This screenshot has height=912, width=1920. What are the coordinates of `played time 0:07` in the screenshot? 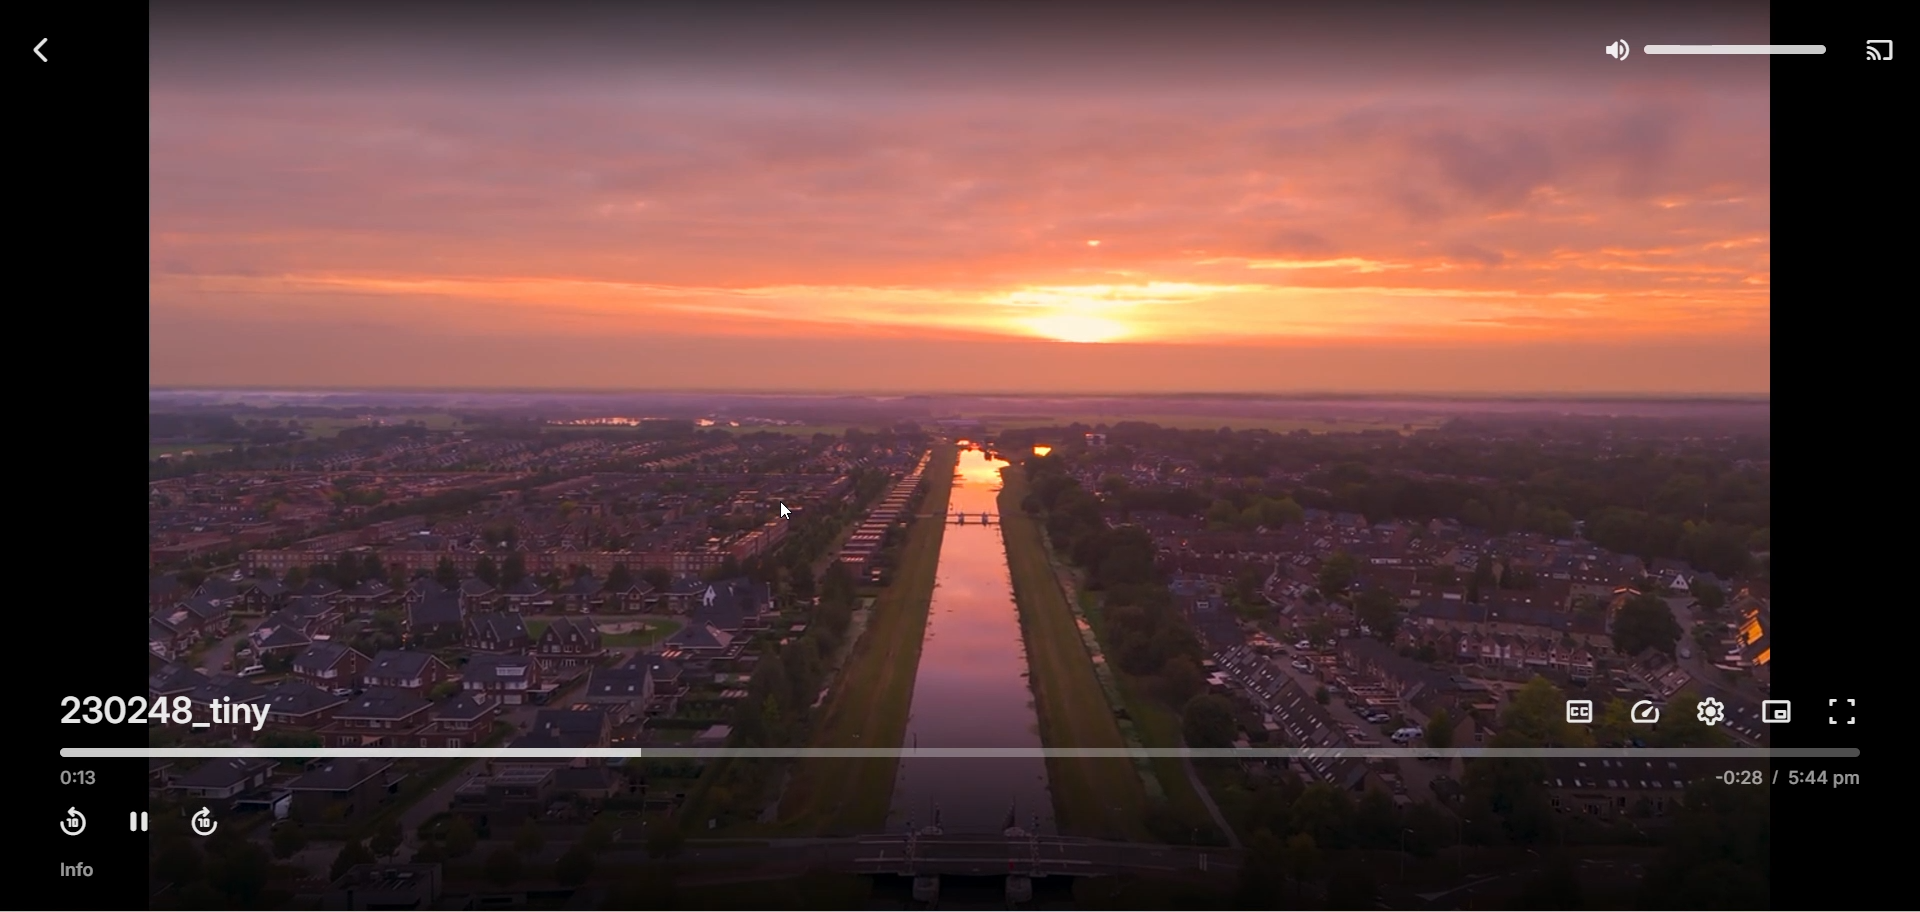 It's located at (79, 779).